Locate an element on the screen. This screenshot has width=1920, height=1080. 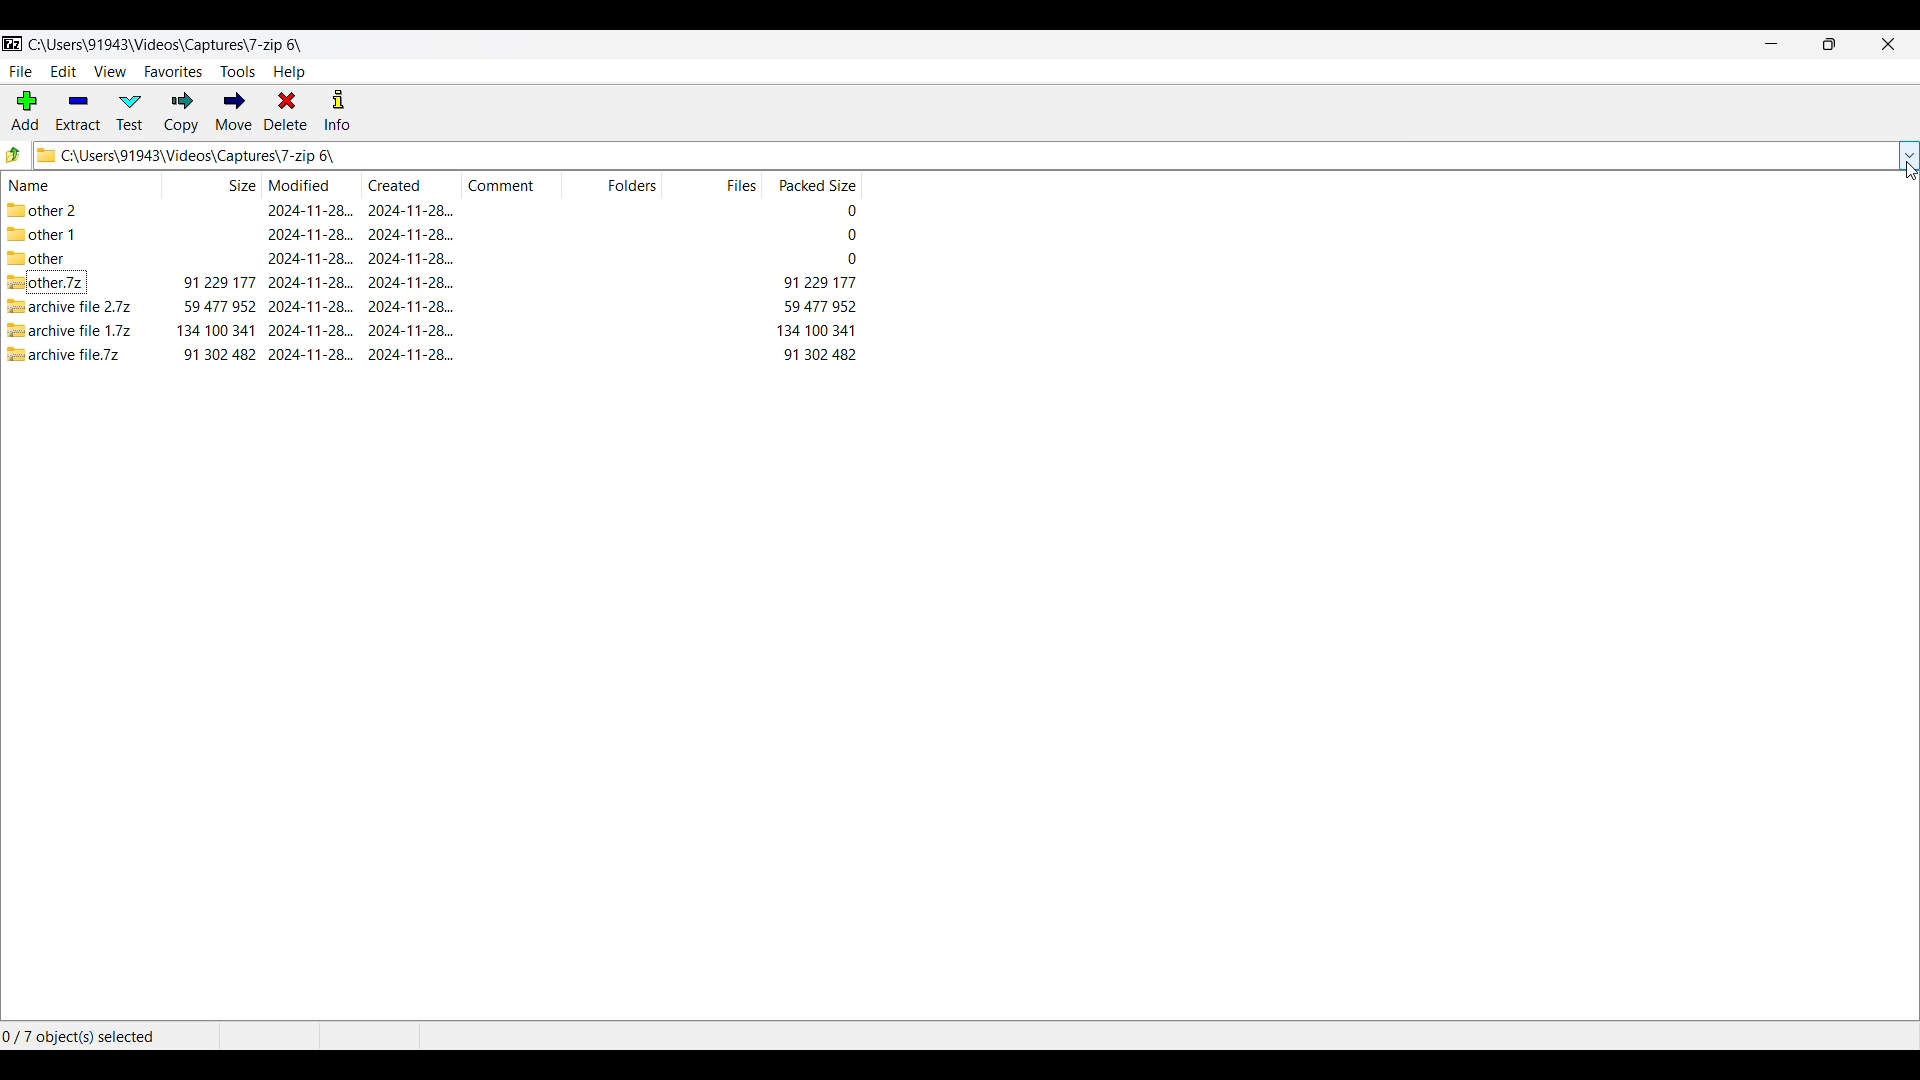
Move is located at coordinates (233, 112).